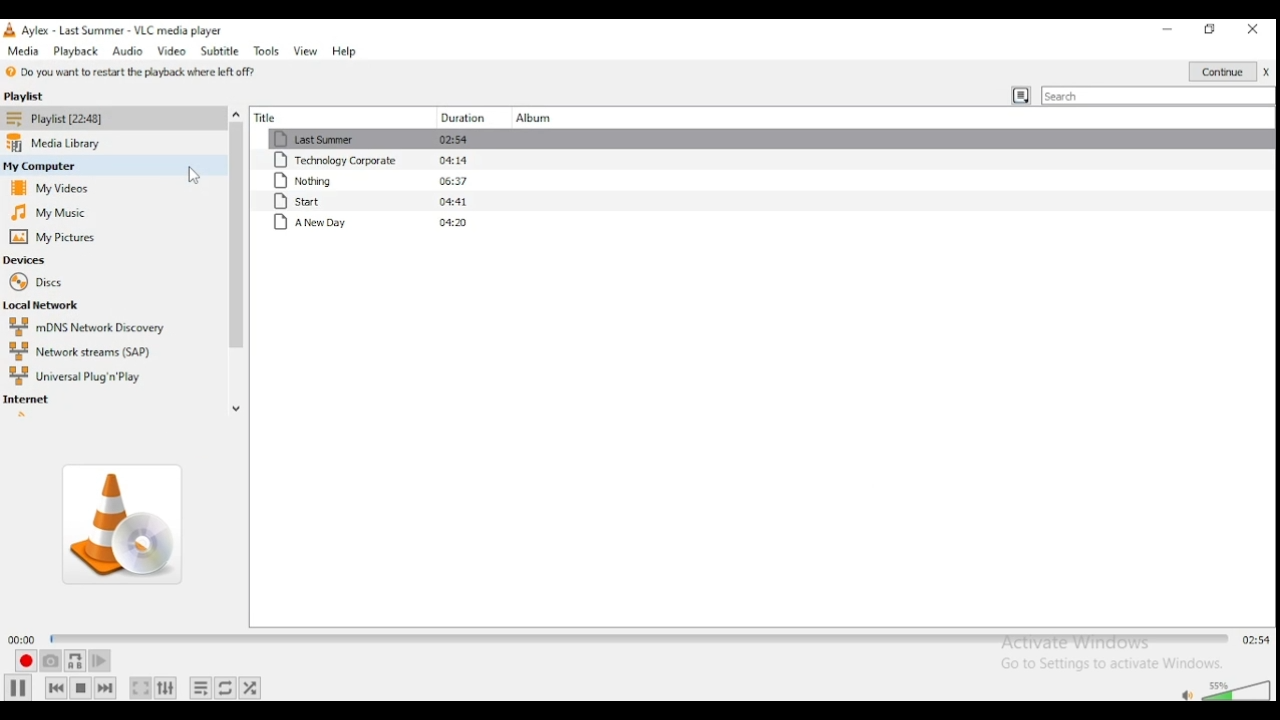 The image size is (1280, 720). Describe the element at coordinates (1104, 664) in the screenshot. I see `Go to settings to activate windows` at that location.